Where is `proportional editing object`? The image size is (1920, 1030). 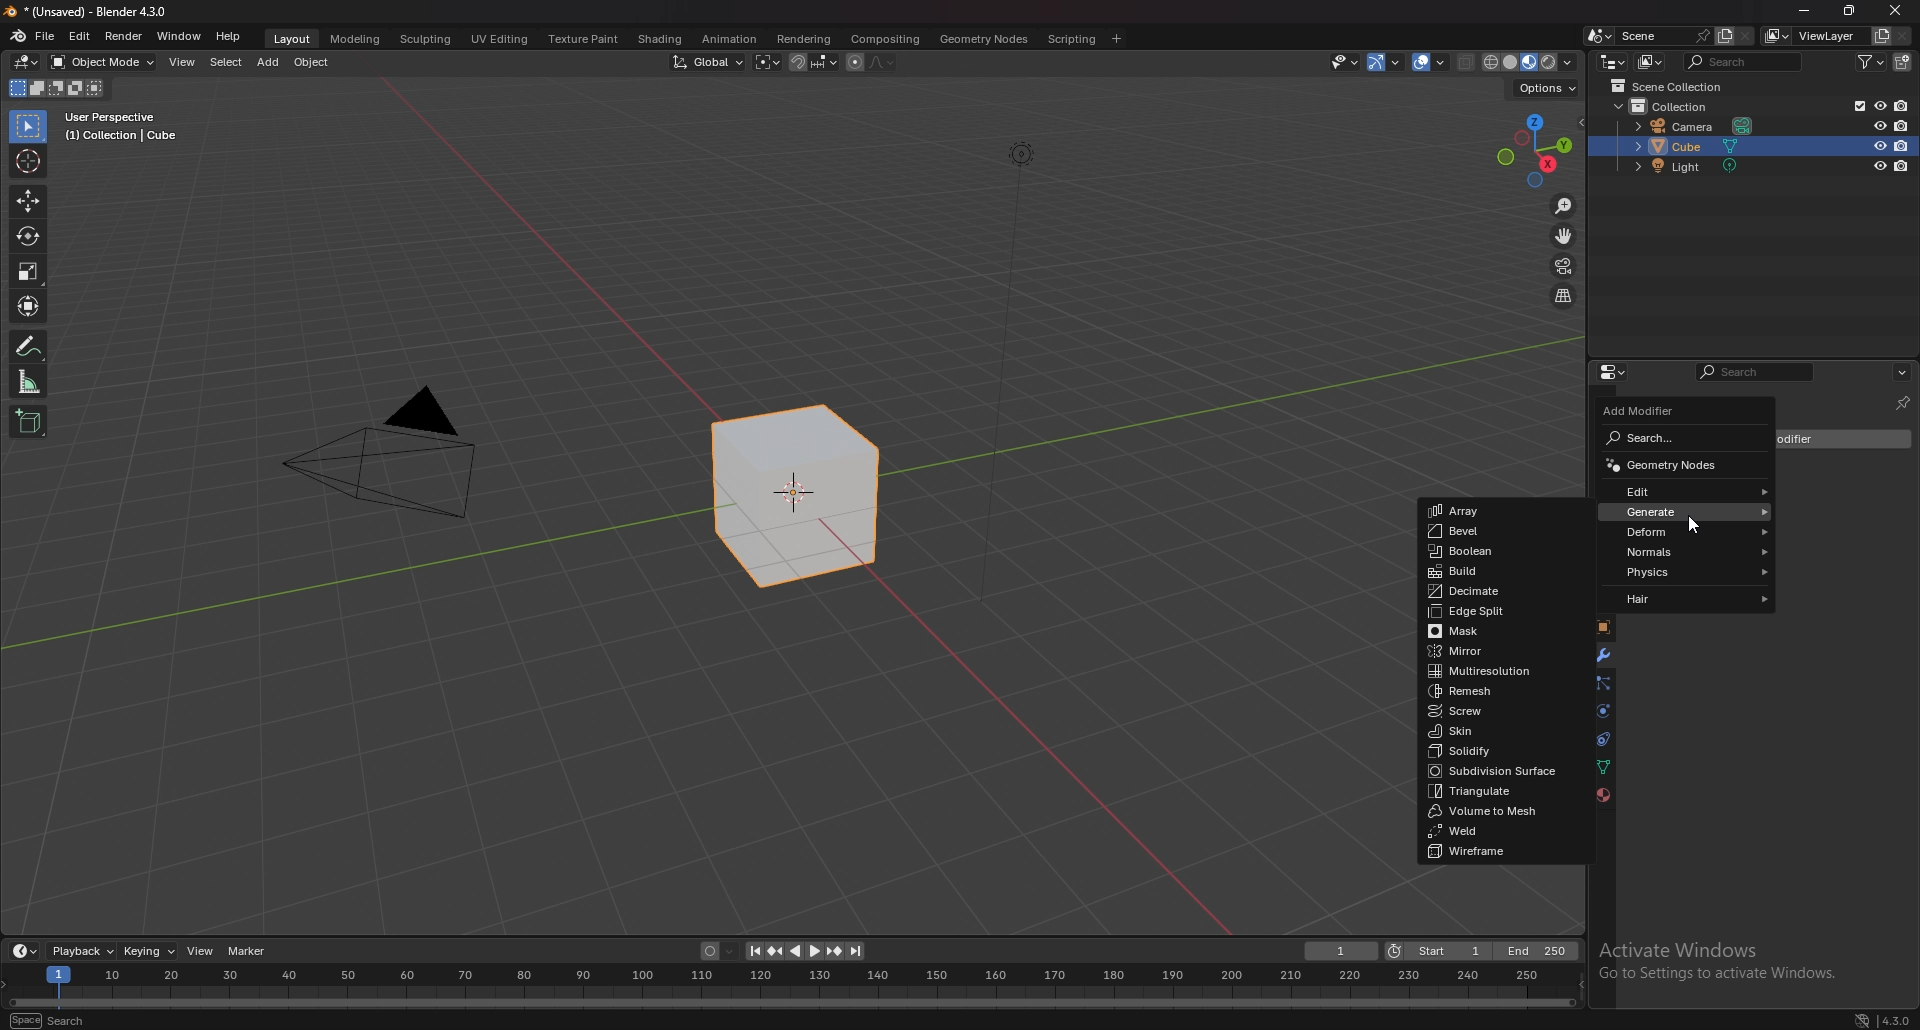
proportional editing object is located at coordinates (854, 63).